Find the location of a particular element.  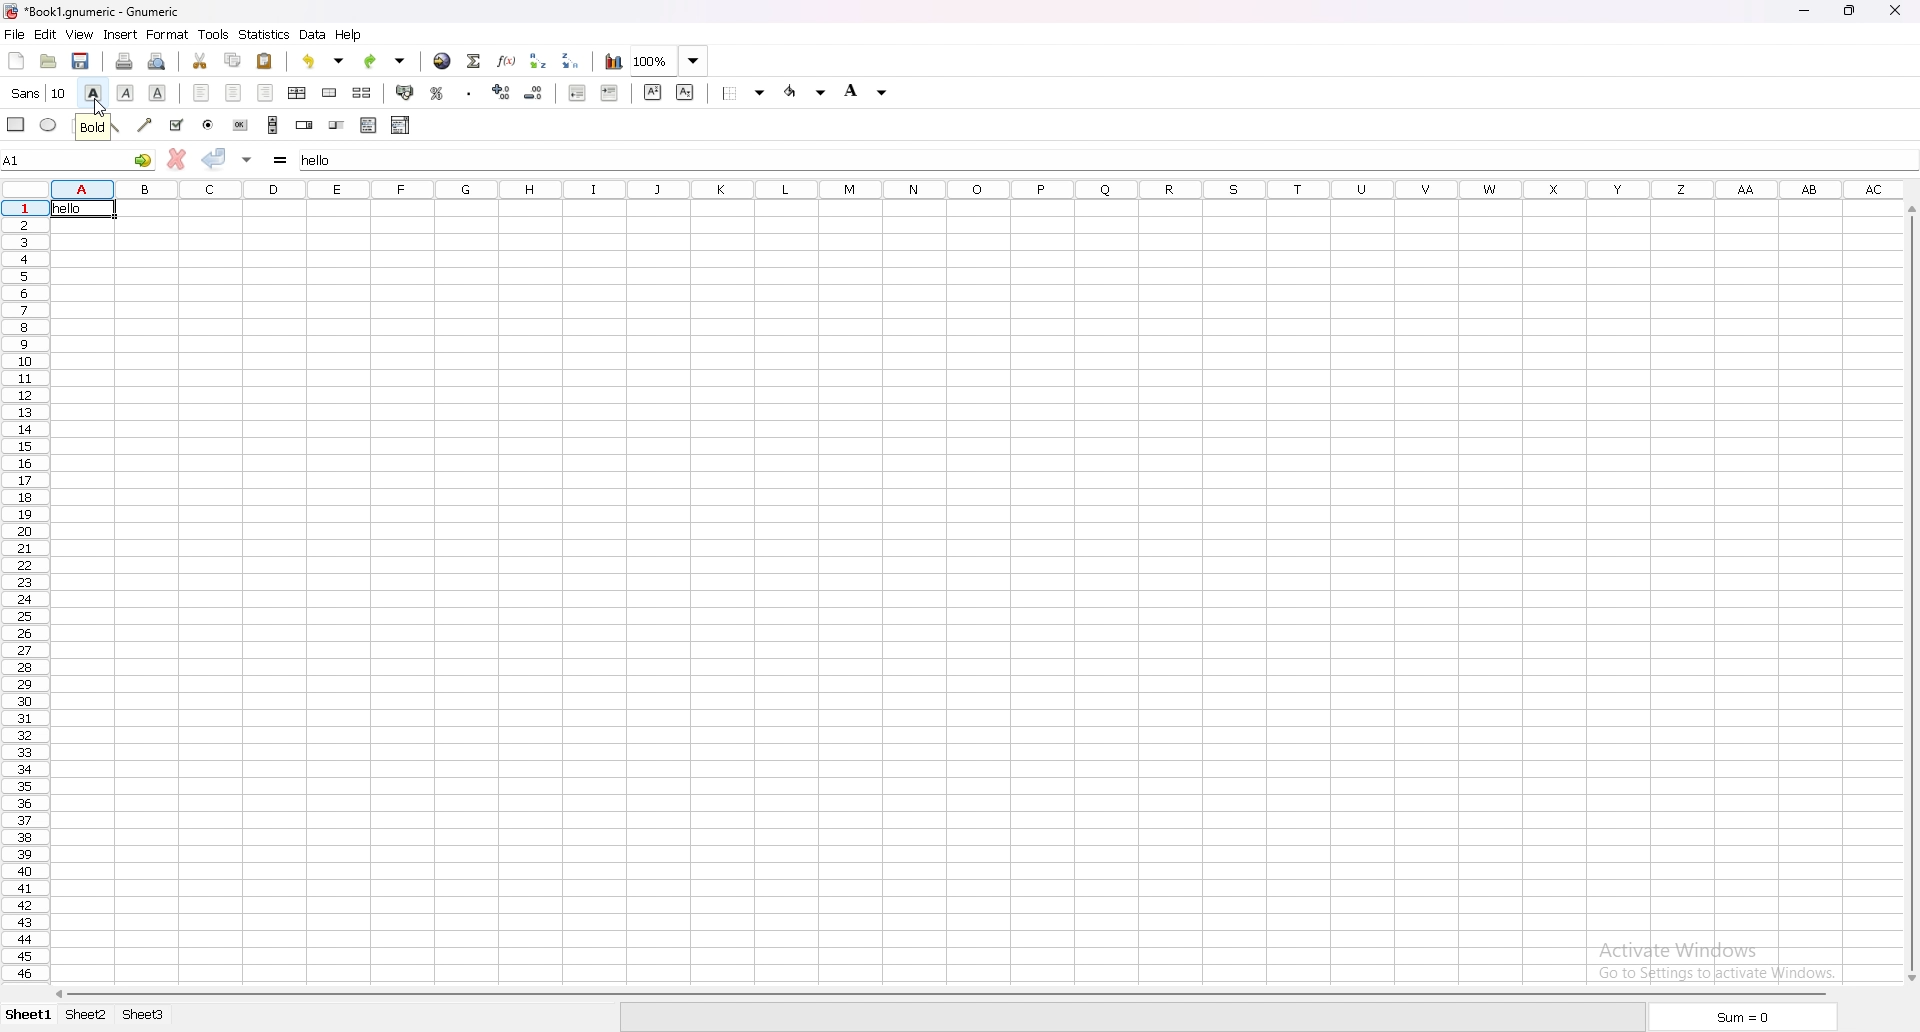

redo is located at coordinates (385, 61).